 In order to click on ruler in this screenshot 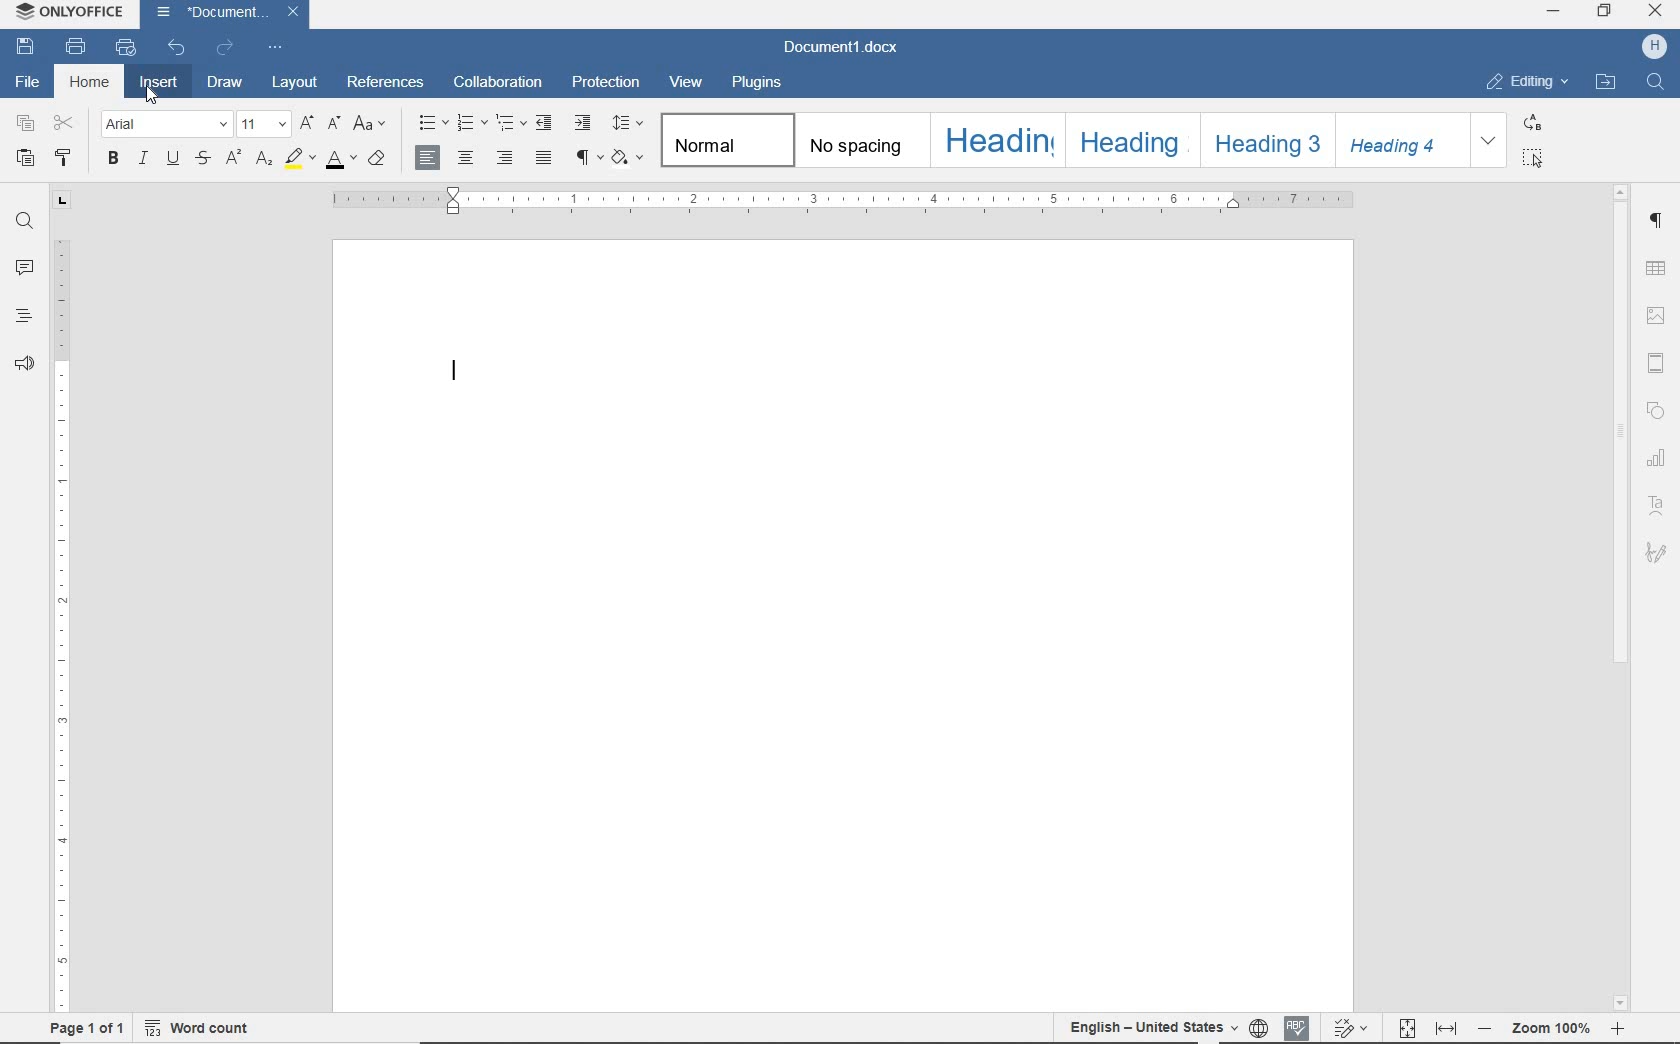, I will do `click(843, 199)`.